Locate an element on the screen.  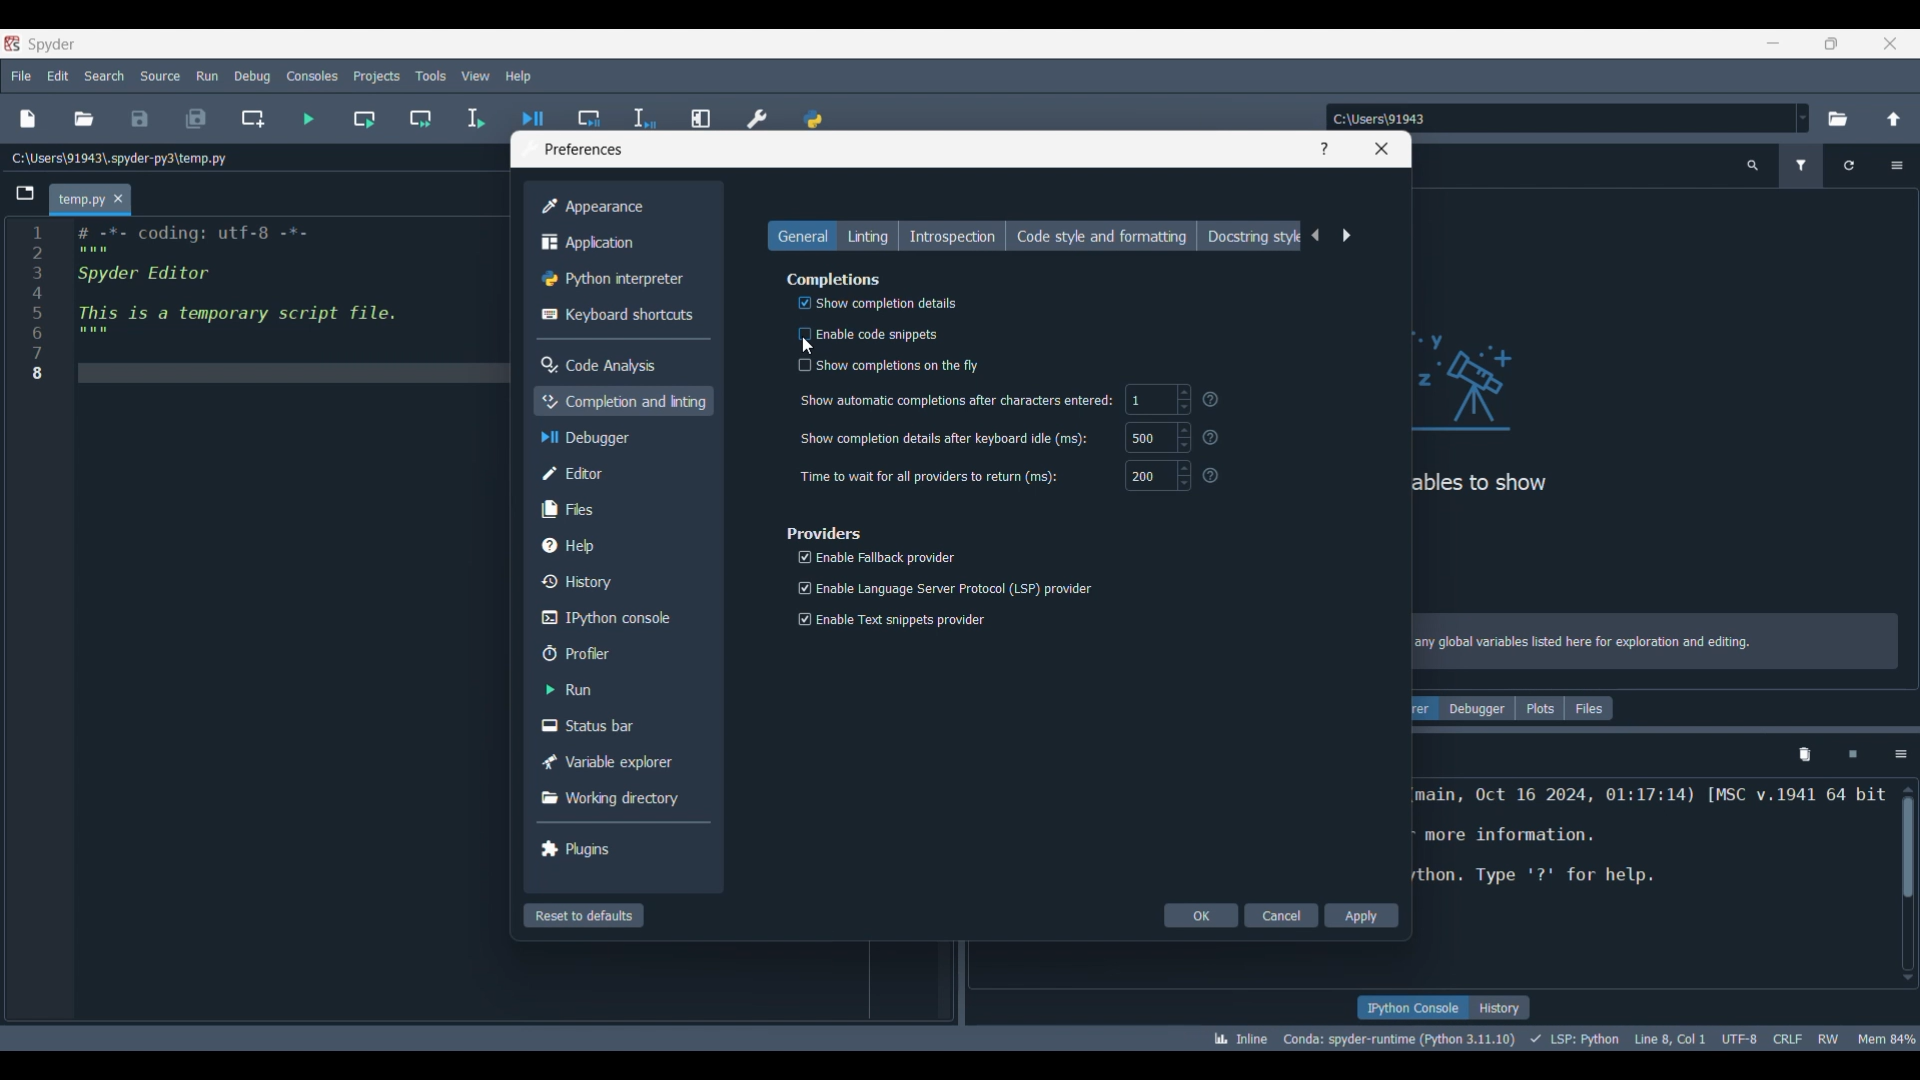
Next is located at coordinates (1346, 236).